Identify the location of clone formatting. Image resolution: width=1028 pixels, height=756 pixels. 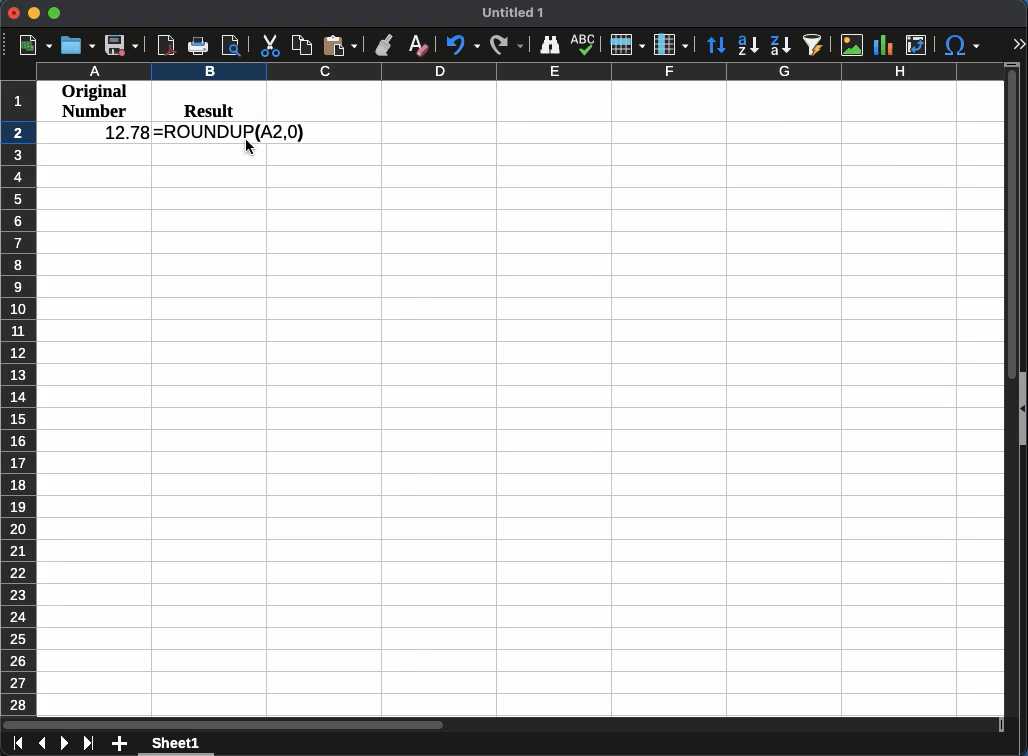
(385, 44).